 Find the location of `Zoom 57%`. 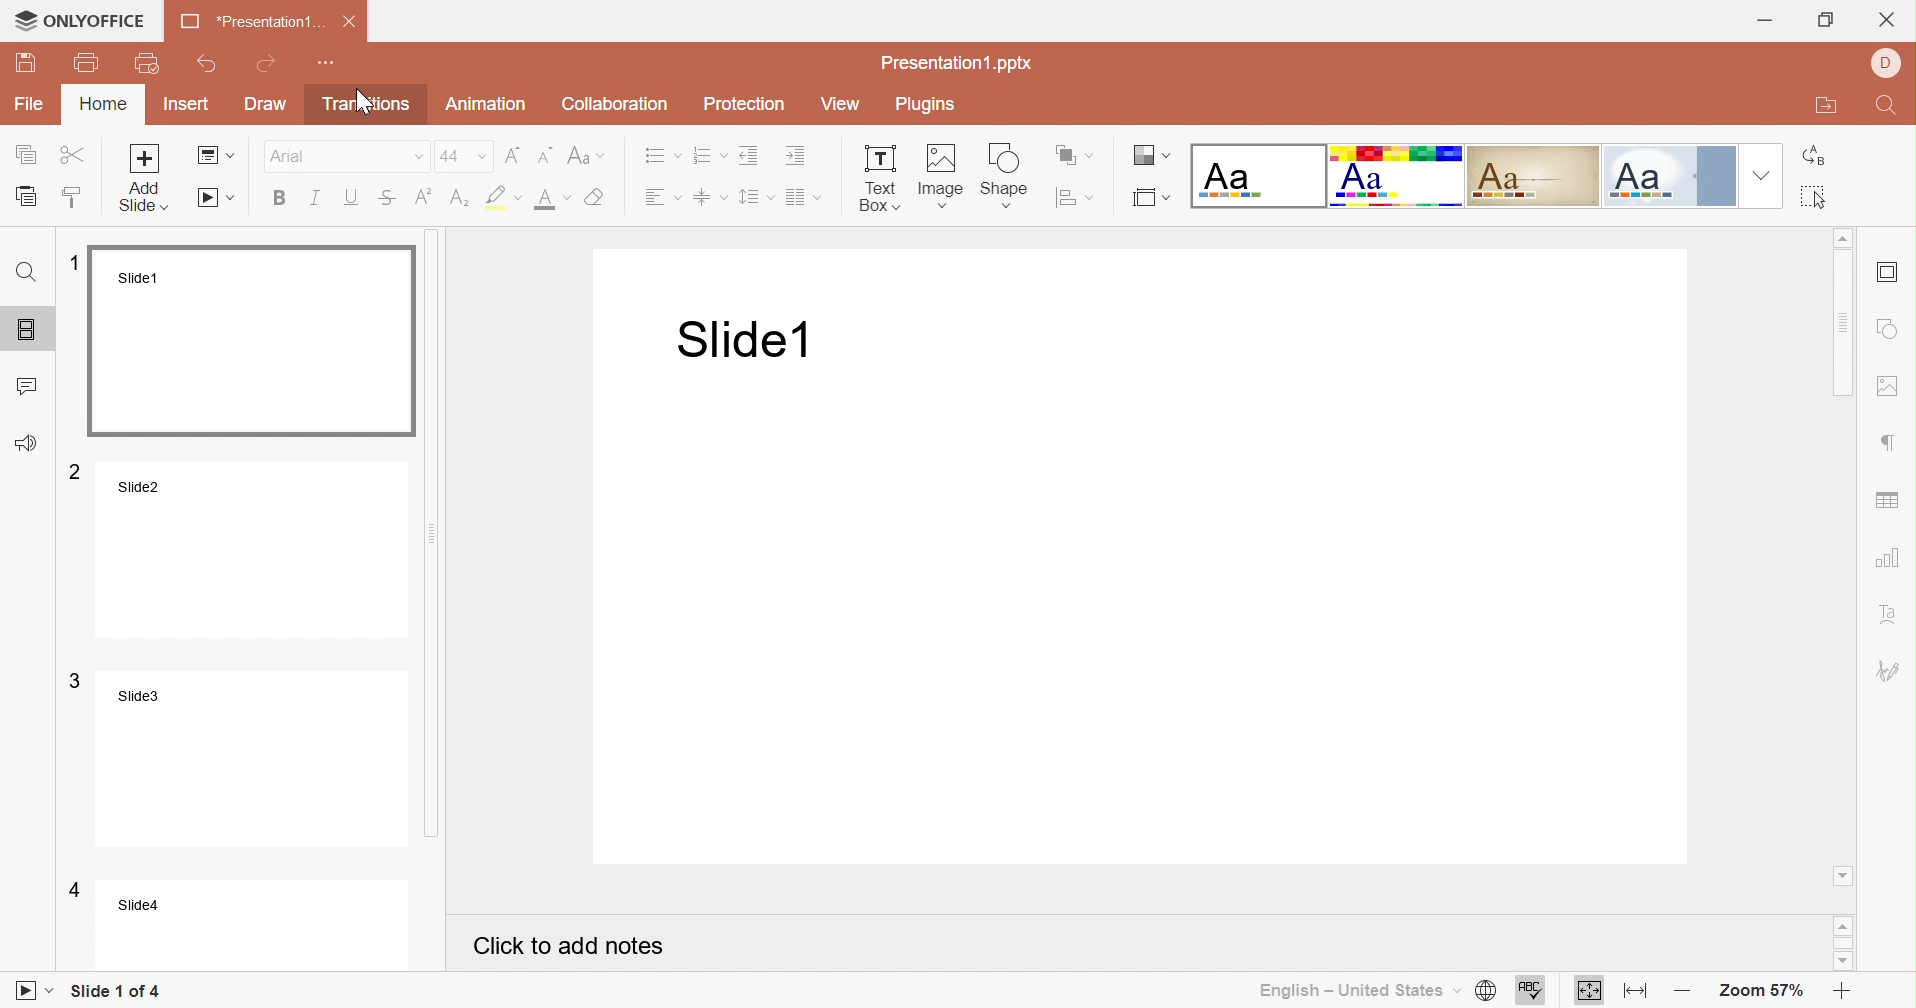

Zoom 57% is located at coordinates (1764, 994).